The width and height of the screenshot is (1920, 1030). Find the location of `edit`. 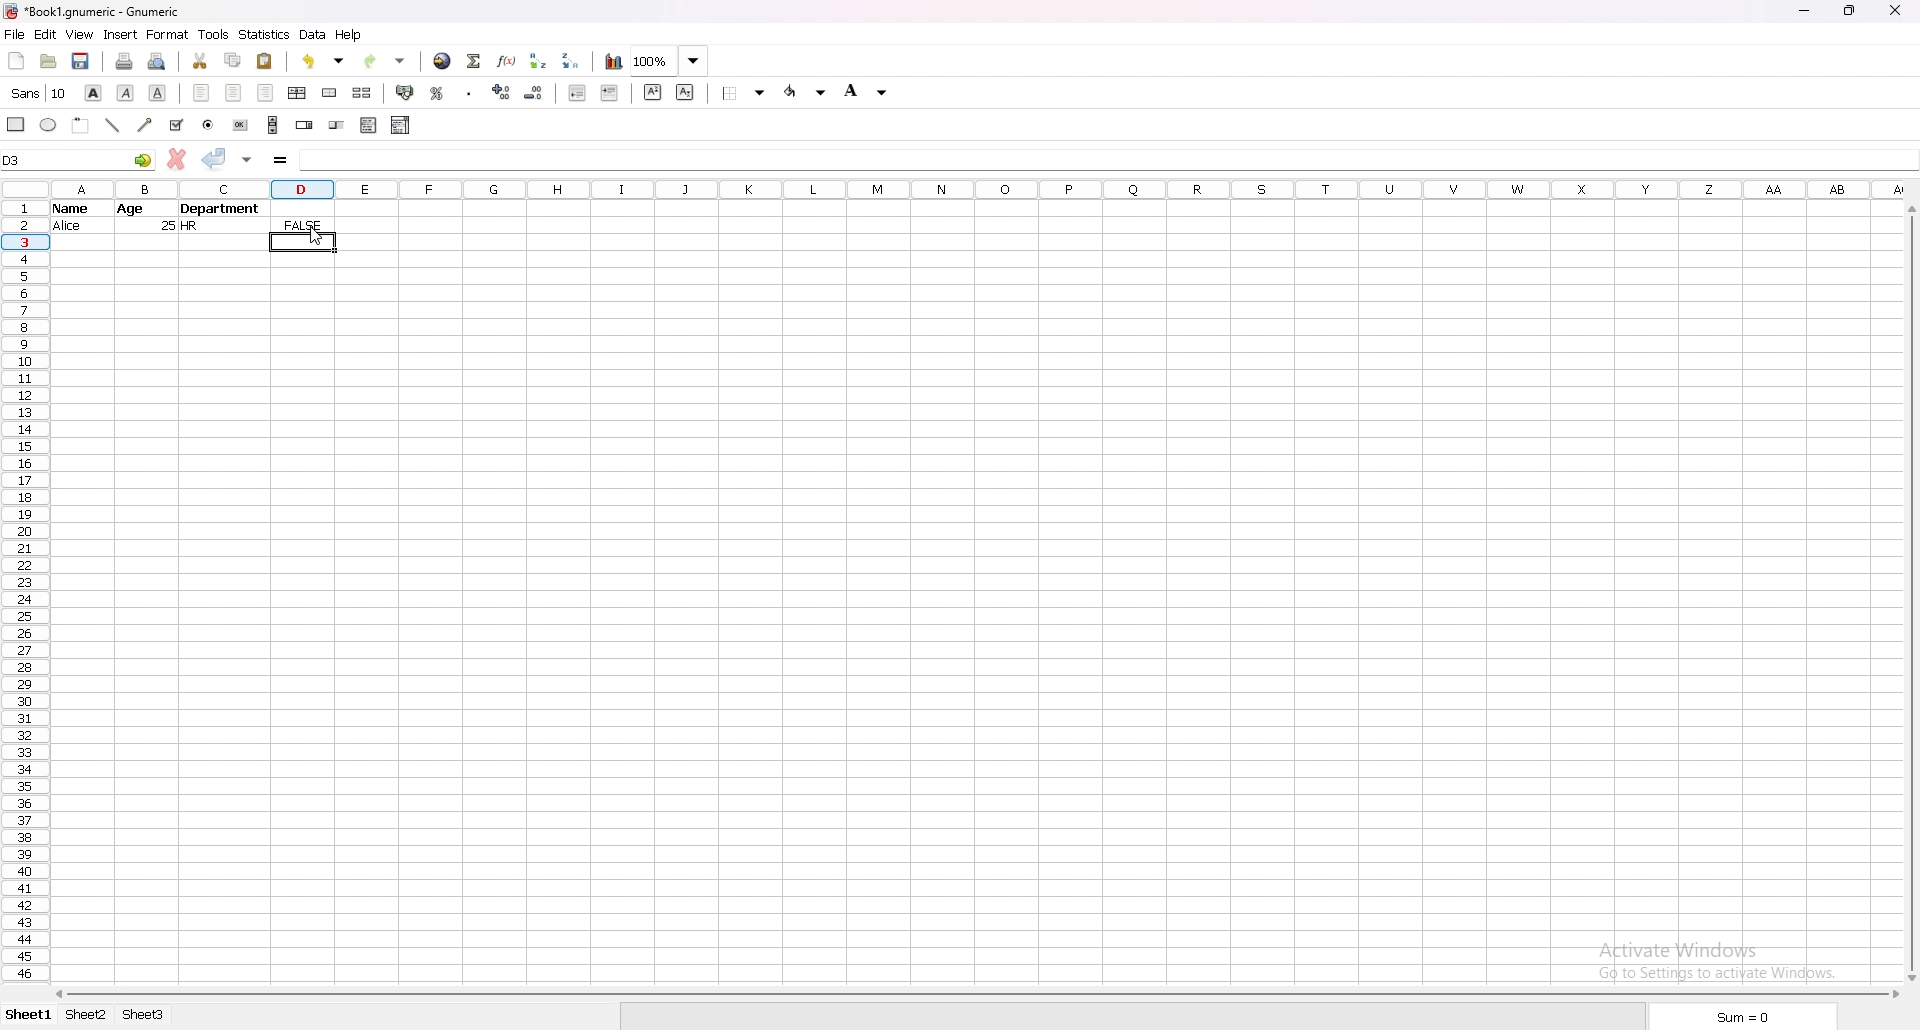

edit is located at coordinates (46, 34).